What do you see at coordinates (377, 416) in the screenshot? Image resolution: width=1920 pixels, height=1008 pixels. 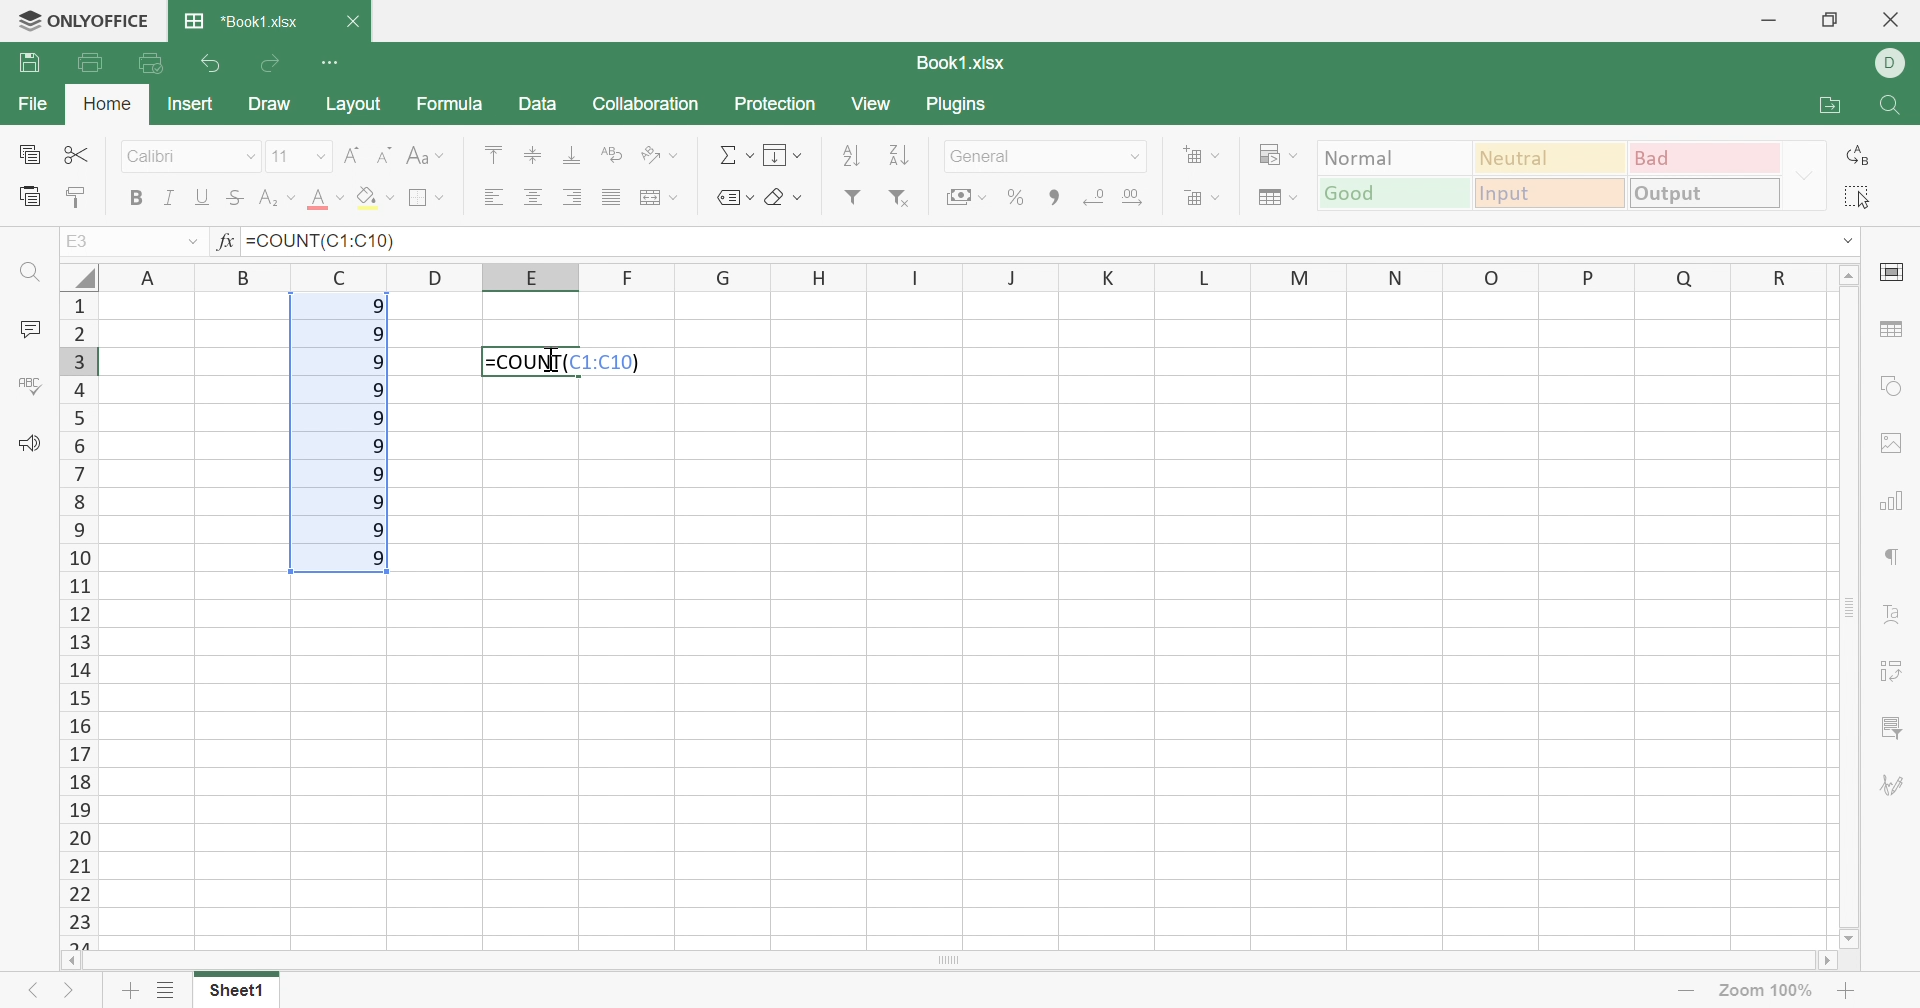 I see `9` at bounding box center [377, 416].